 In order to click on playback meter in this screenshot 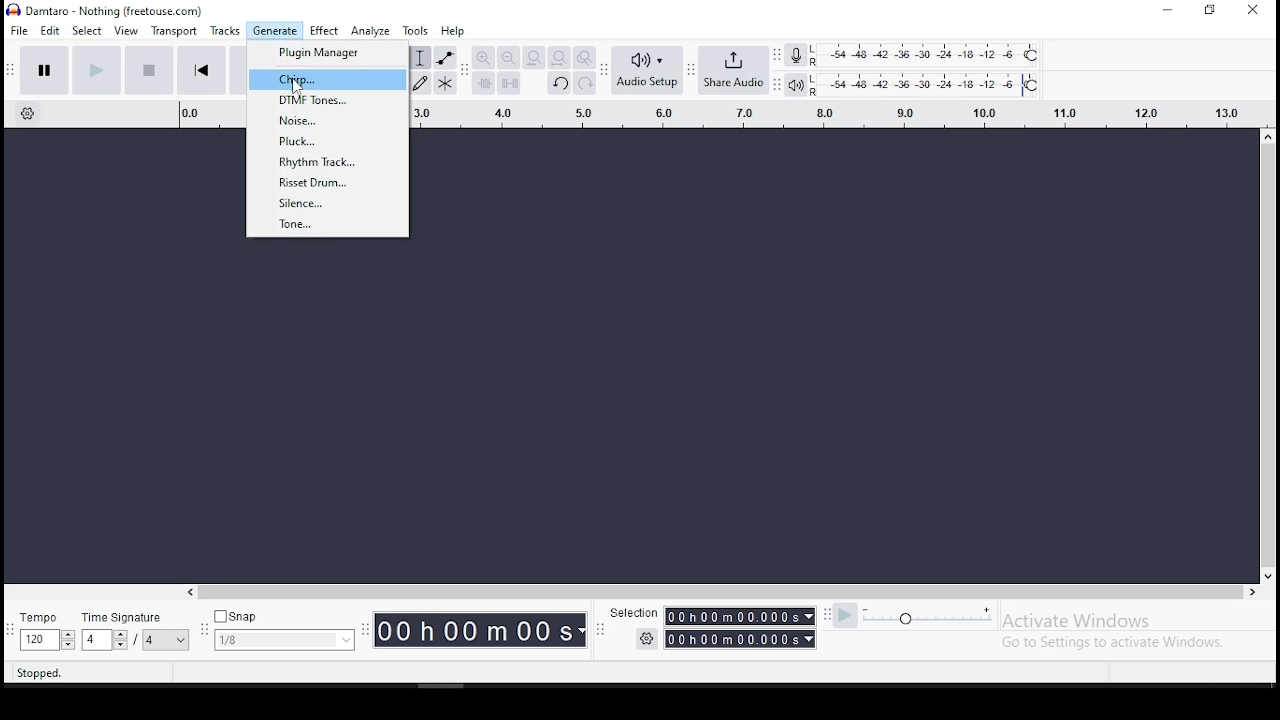, I will do `click(797, 85)`.